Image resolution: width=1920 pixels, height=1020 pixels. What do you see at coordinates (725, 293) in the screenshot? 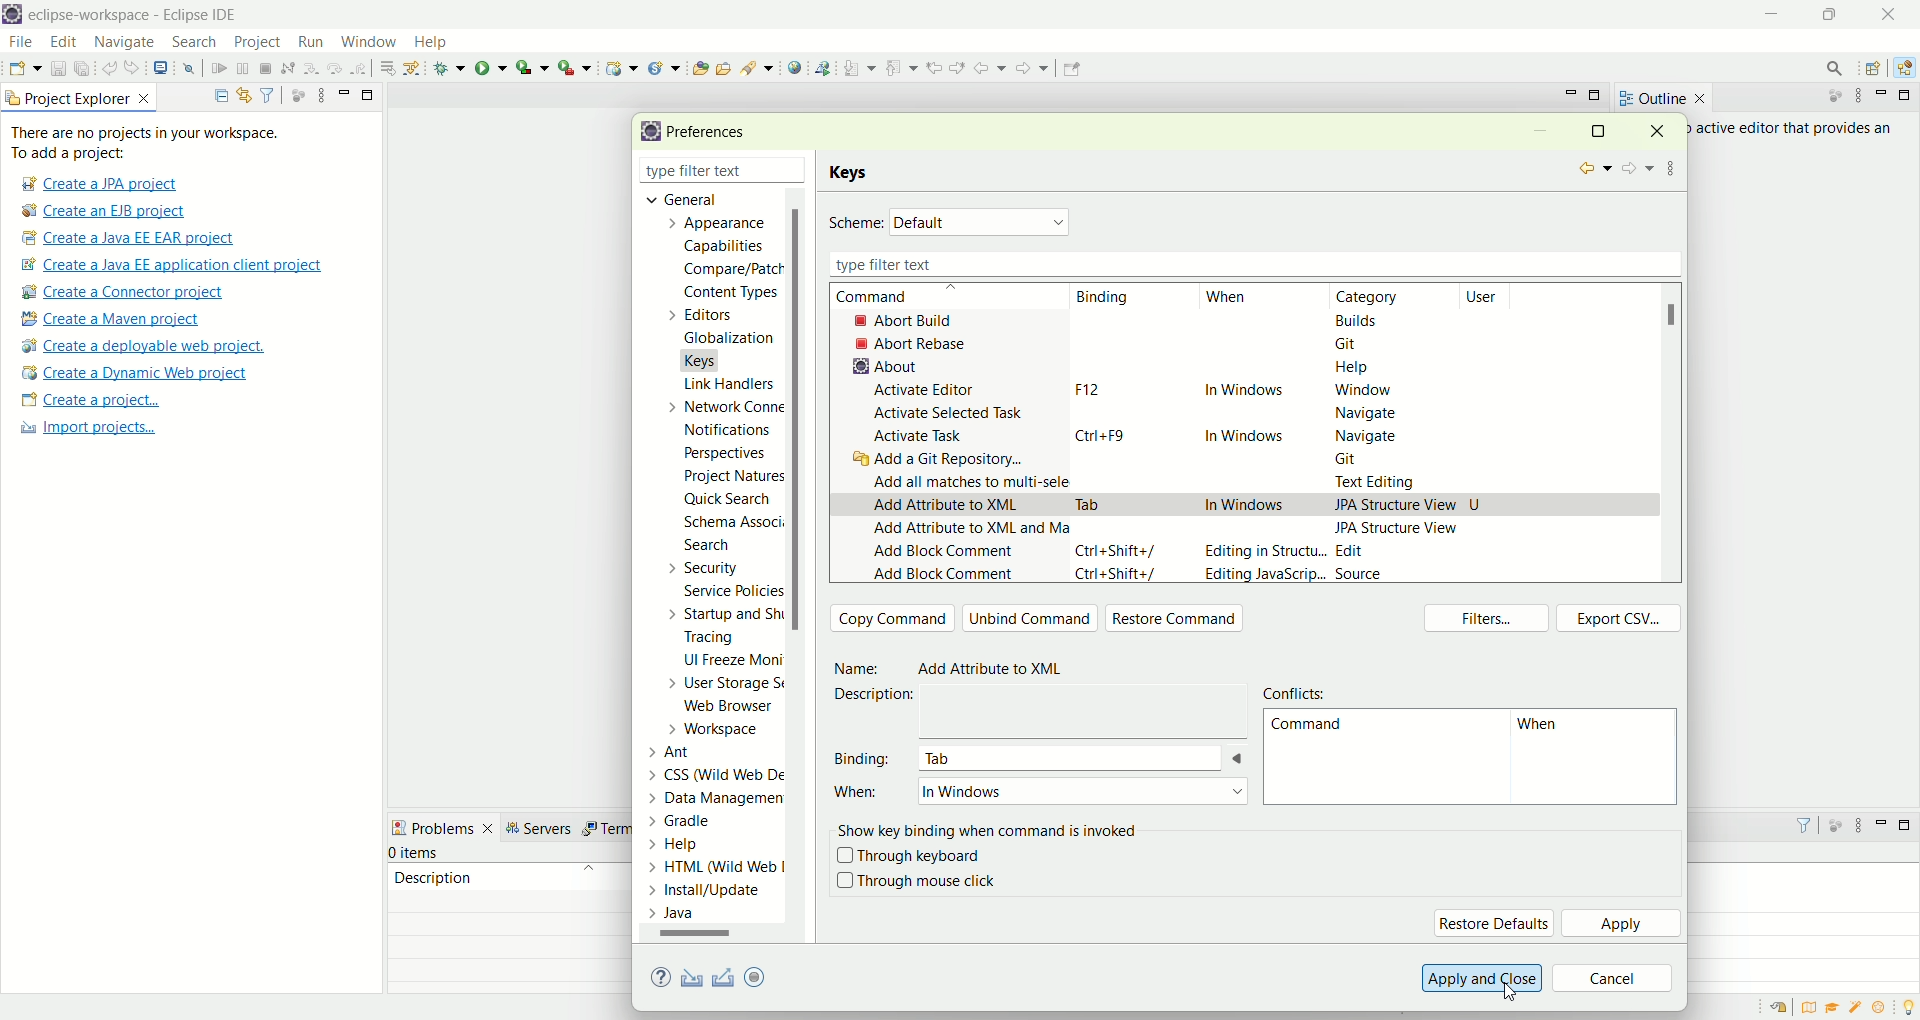
I see `content types` at bounding box center [725, 293].